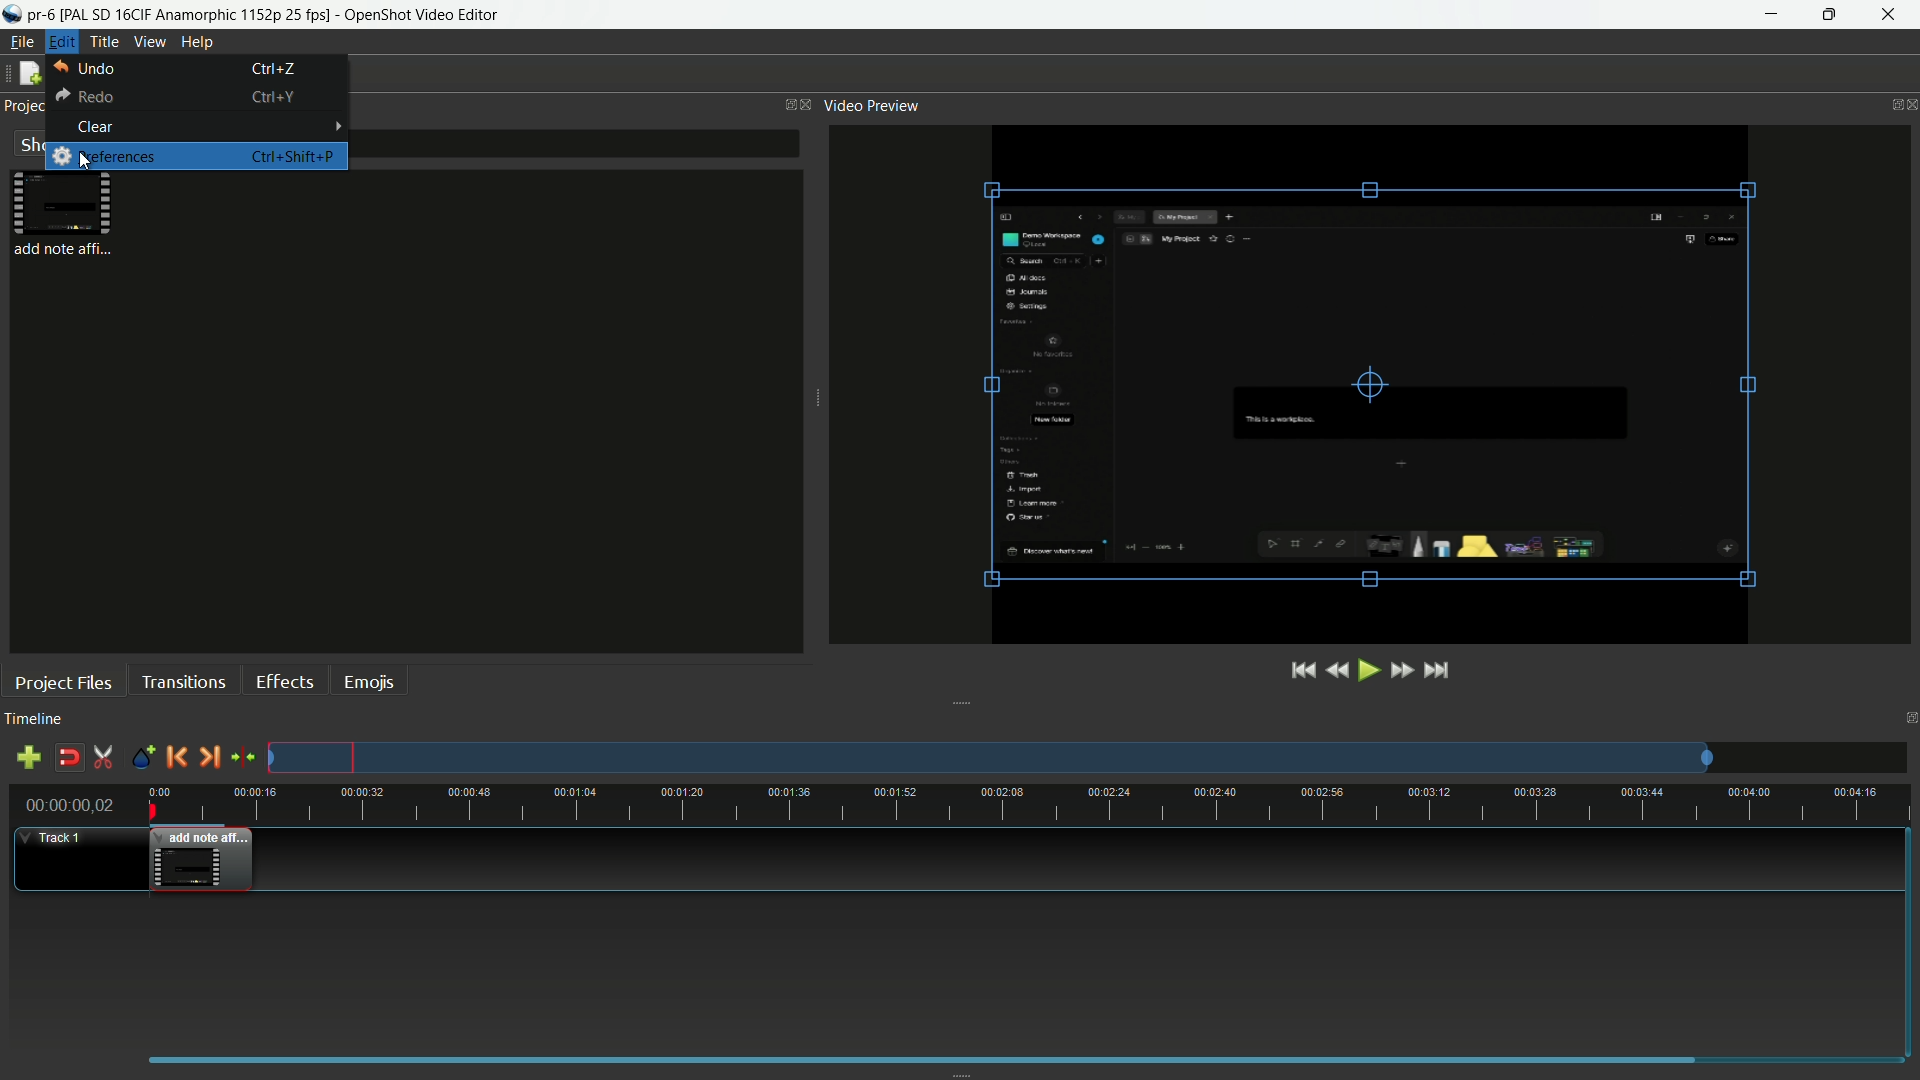 The height and width of the screenshot is (1080, 1920). I want to click on track preview, so click(992, 758).